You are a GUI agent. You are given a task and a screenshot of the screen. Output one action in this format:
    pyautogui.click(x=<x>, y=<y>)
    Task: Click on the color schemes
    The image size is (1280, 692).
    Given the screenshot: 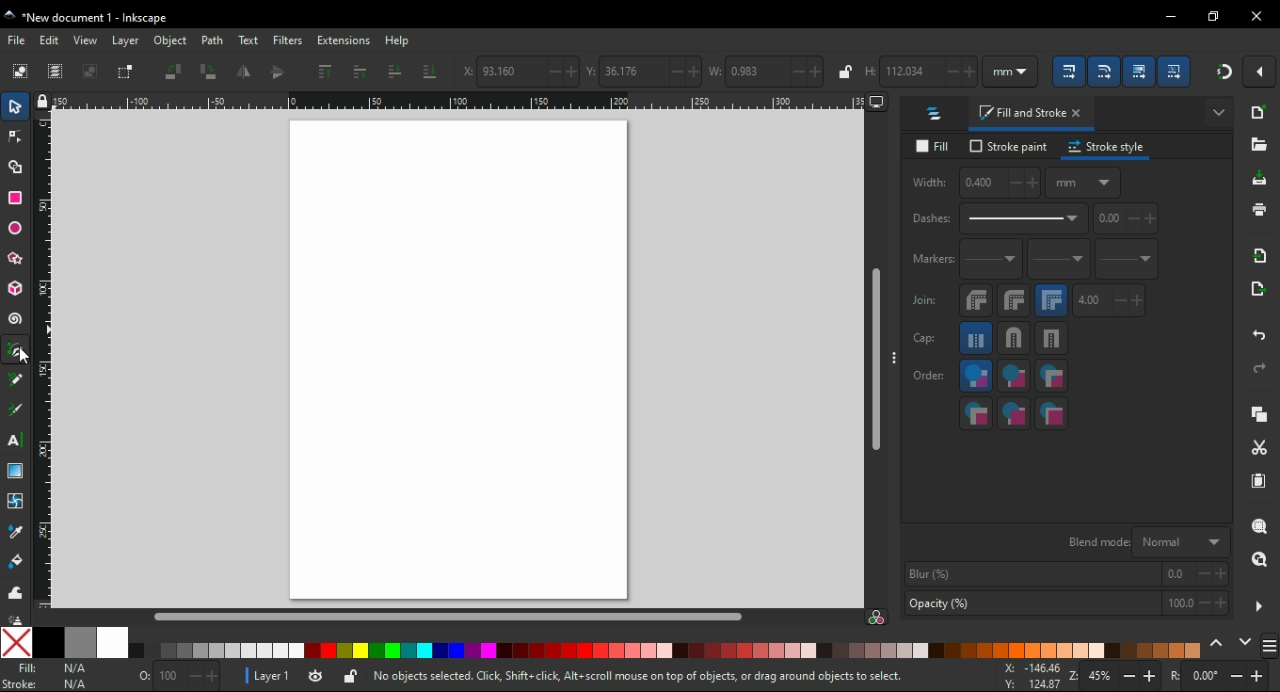 What is the action you would take?
    pyautogui.click(x=1268, y=649)
    